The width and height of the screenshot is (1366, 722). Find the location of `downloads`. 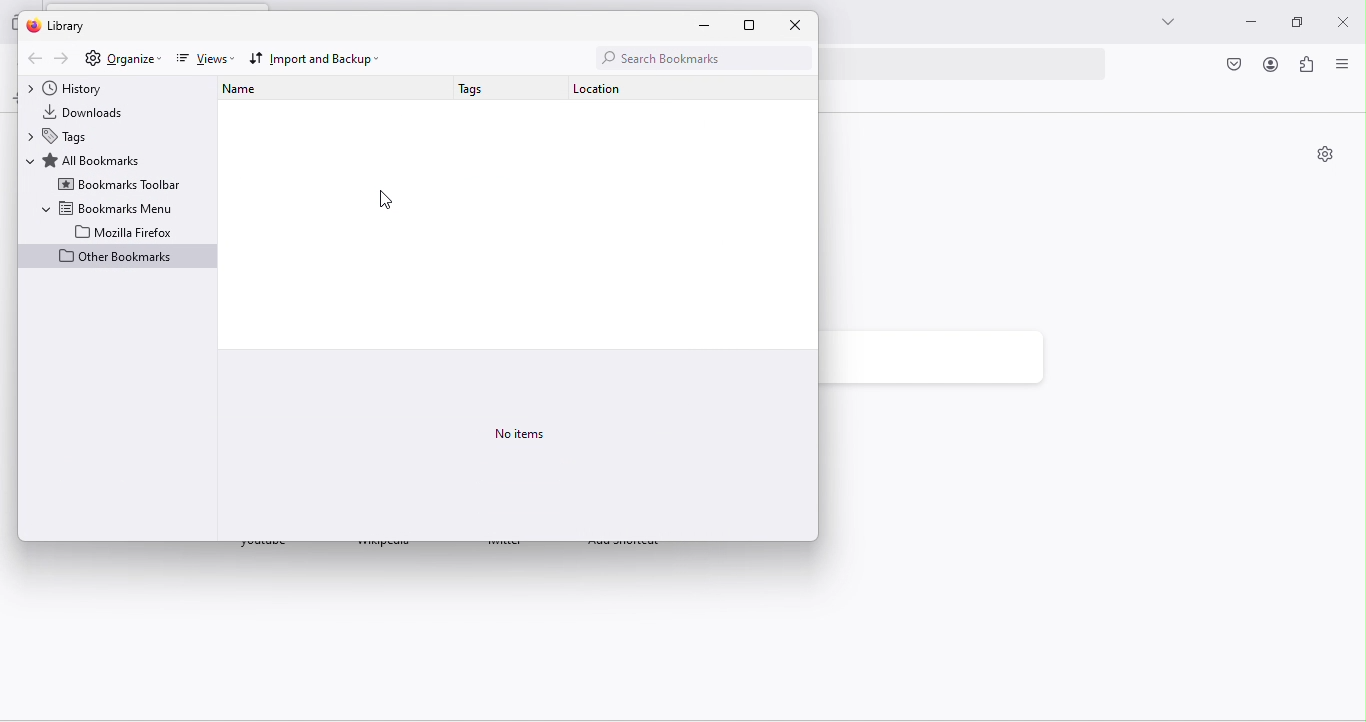

downloads is located at coordinates (92, 112).